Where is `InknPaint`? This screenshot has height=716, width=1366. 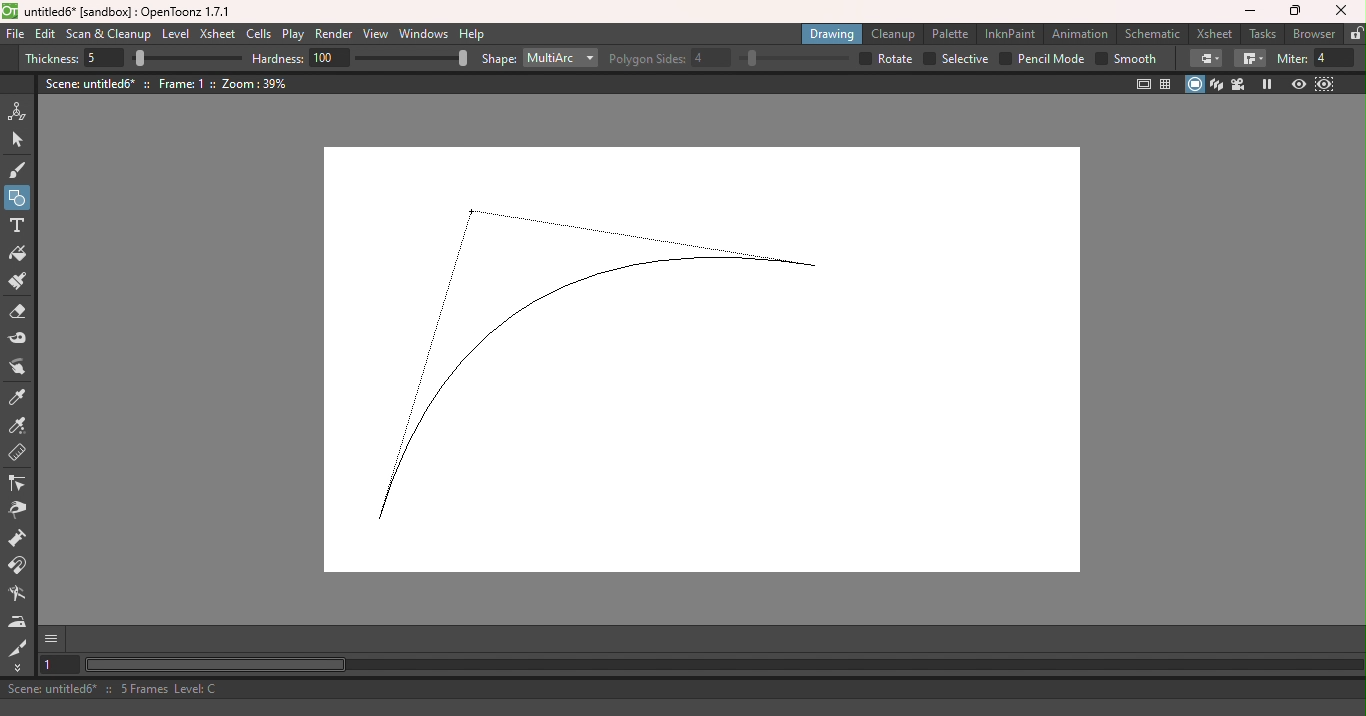
InknPaint is located at coordinates (1010, 34).